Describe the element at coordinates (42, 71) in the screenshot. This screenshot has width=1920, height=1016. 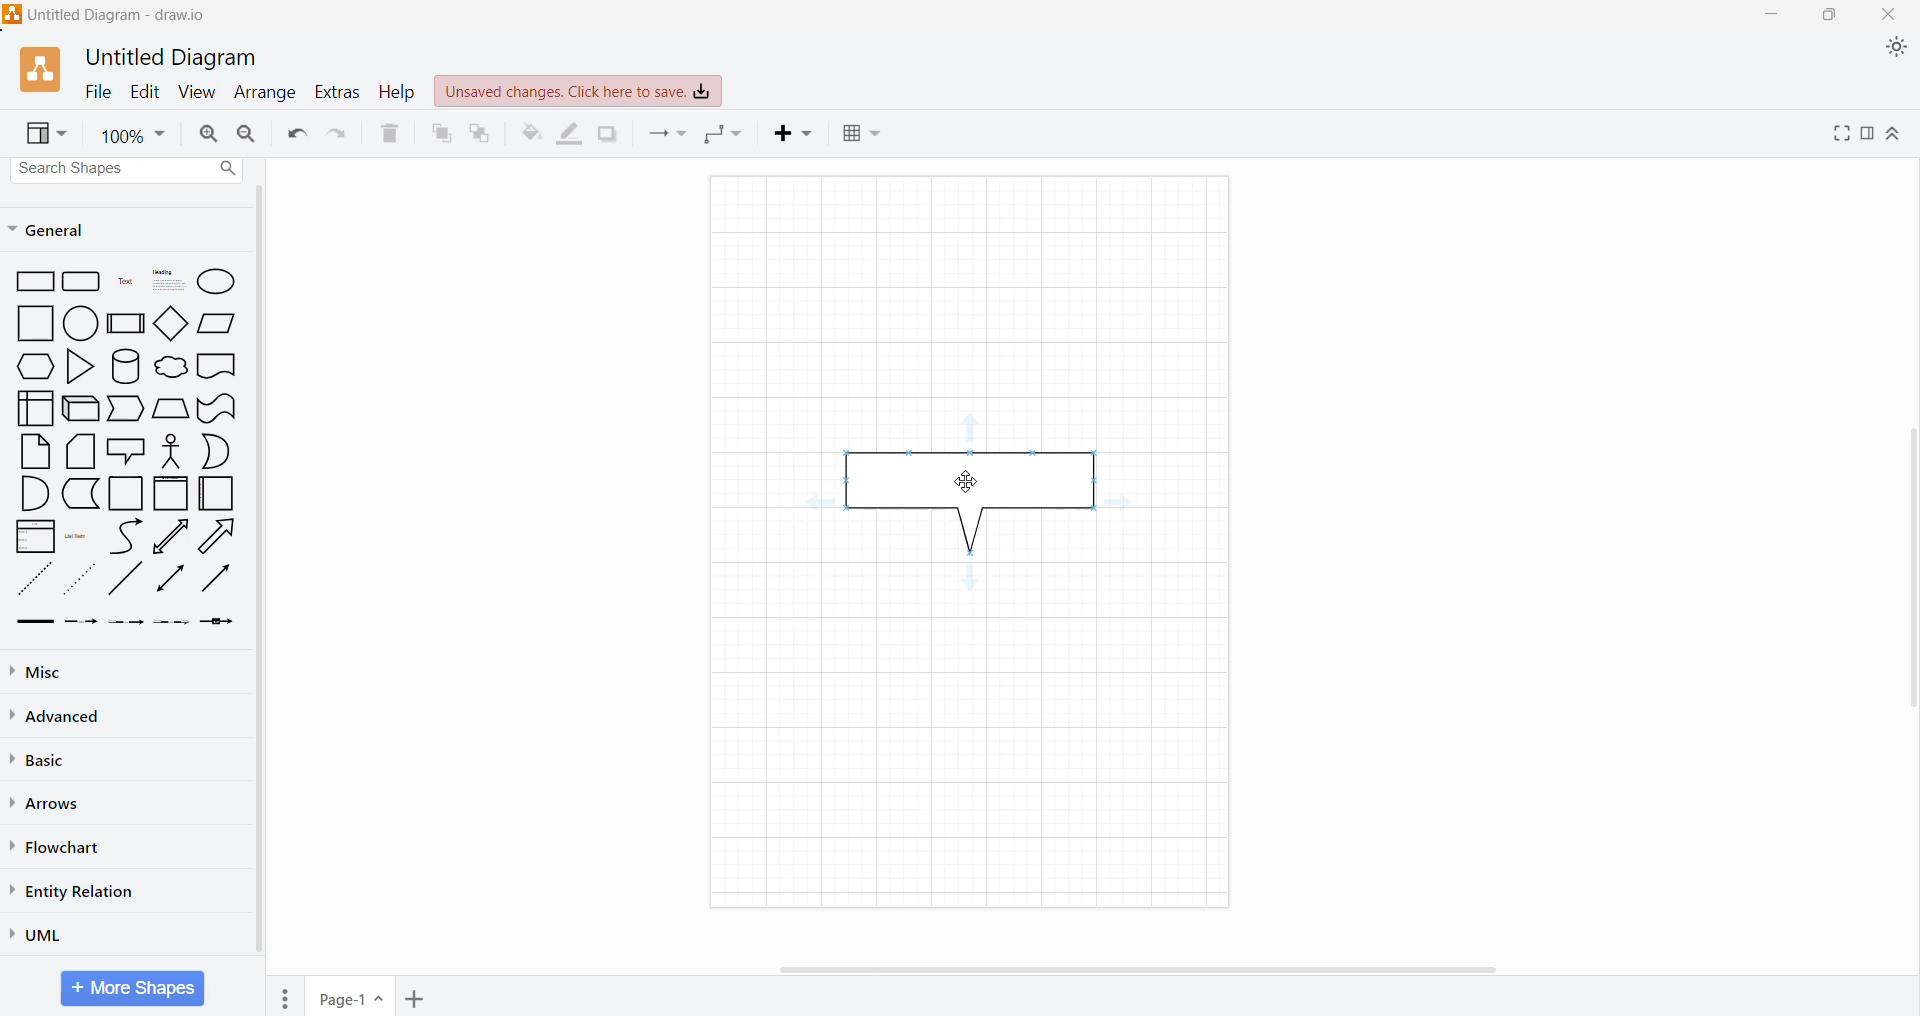
I see `Application Logo` at that location.